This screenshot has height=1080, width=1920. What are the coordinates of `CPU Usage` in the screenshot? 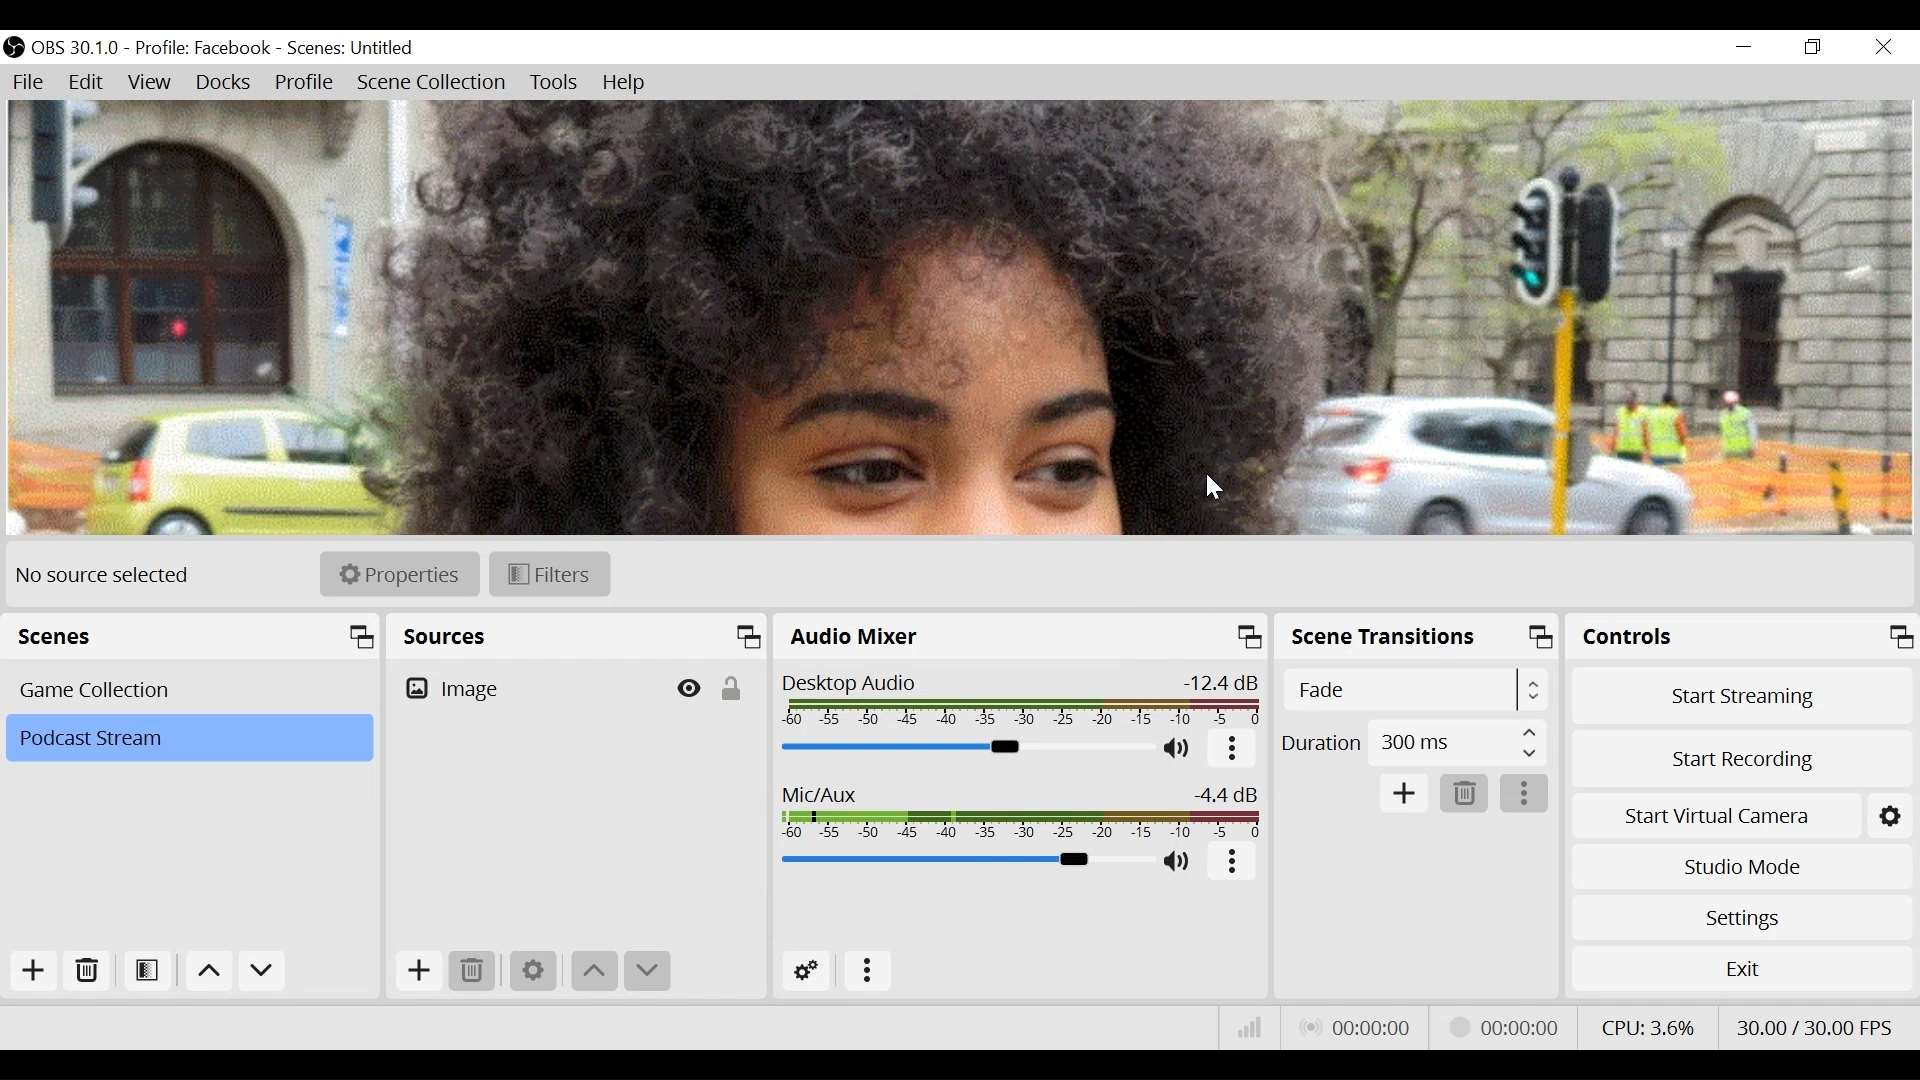 It's located at (1649, 1026).